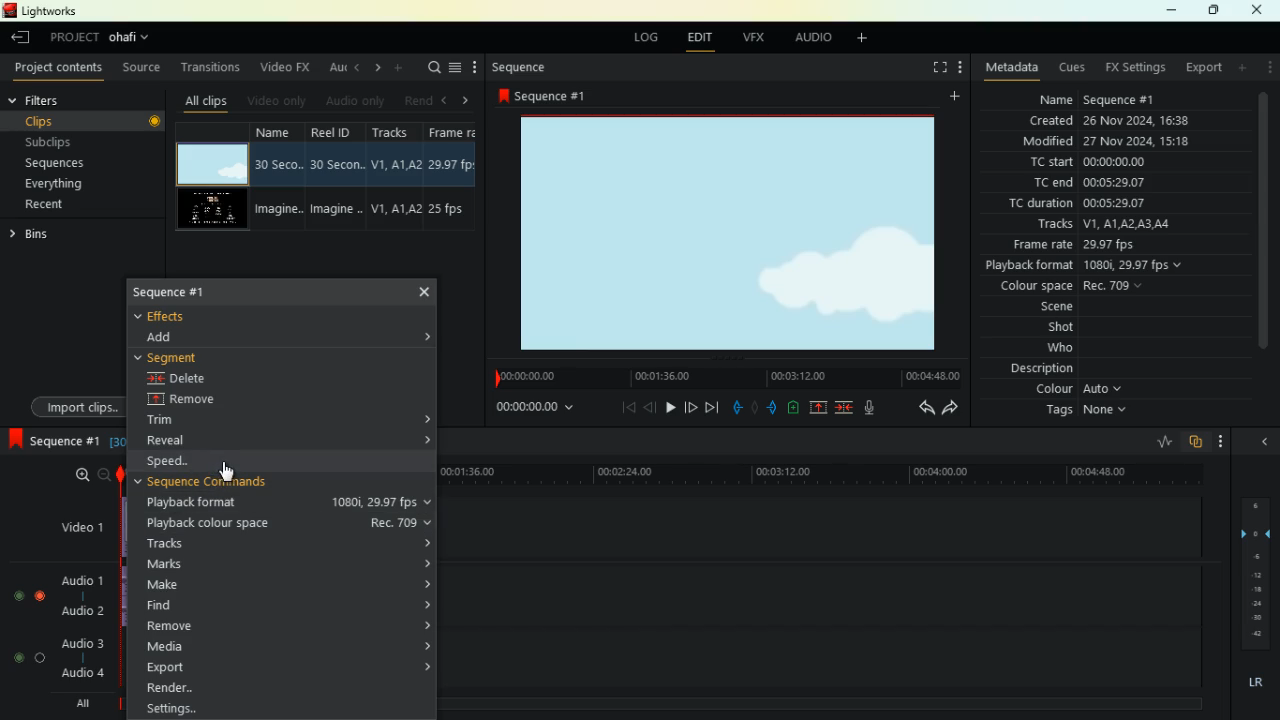  I want to click on metadata, so click(1012, 66).